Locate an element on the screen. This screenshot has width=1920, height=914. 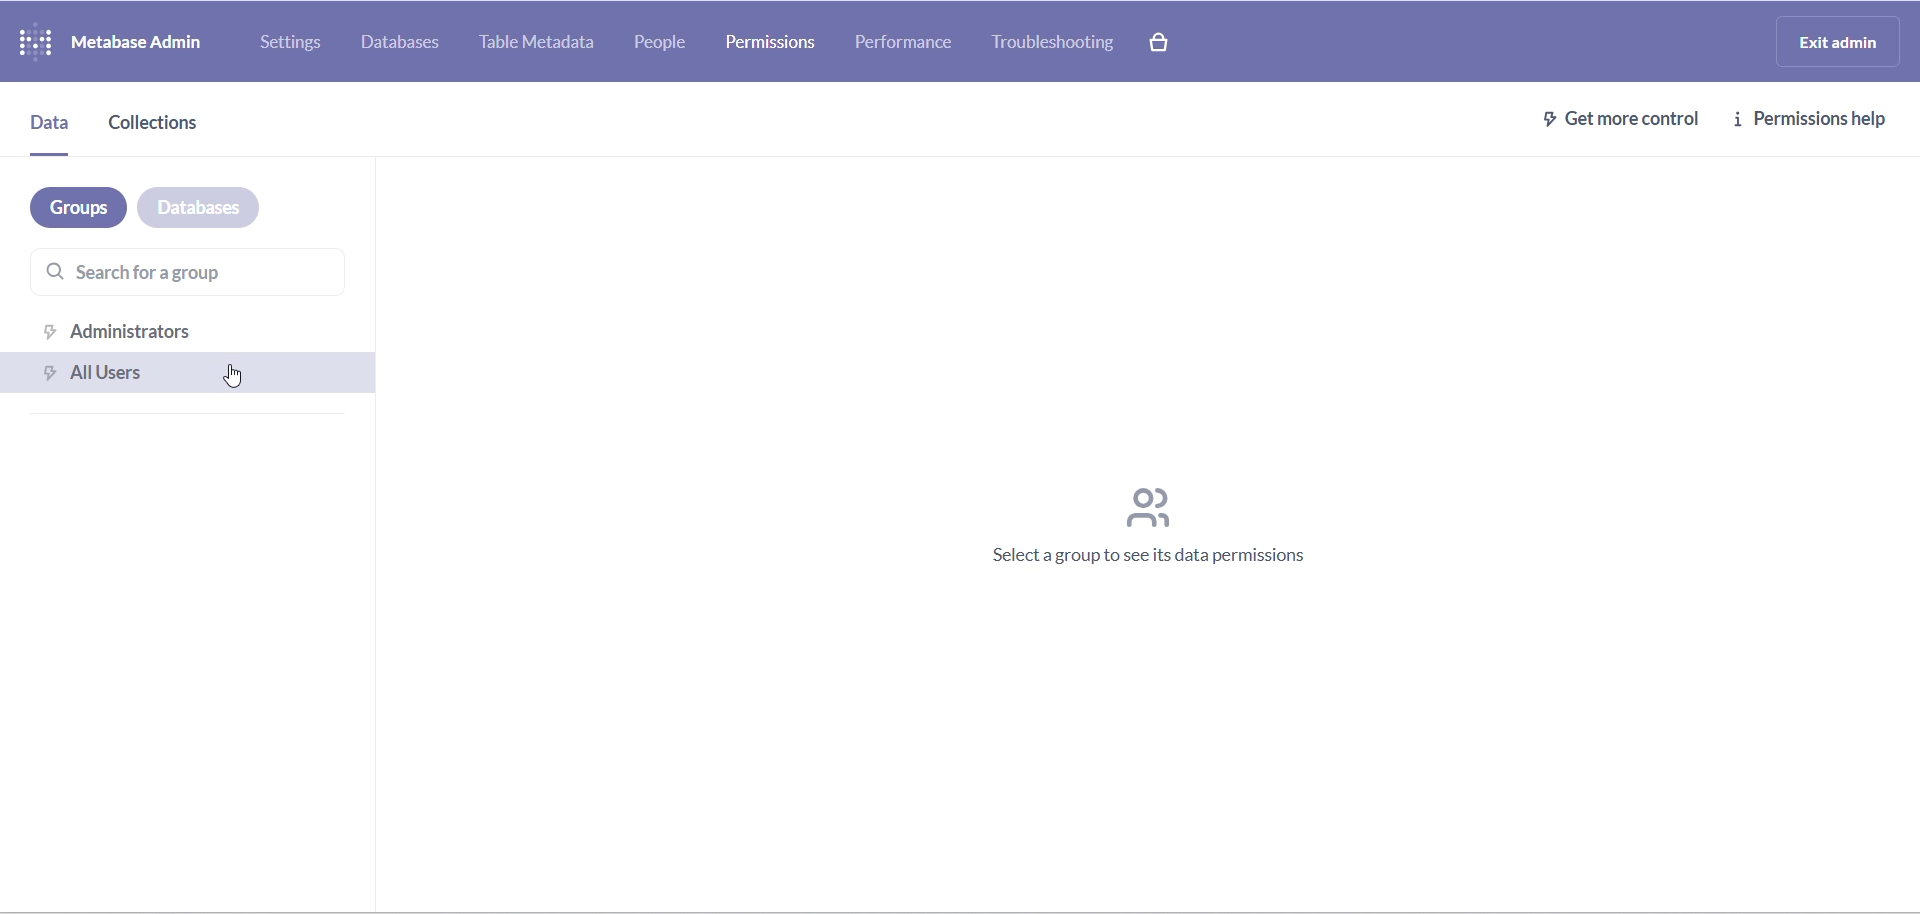
collections is located at coordinates (170, 129).